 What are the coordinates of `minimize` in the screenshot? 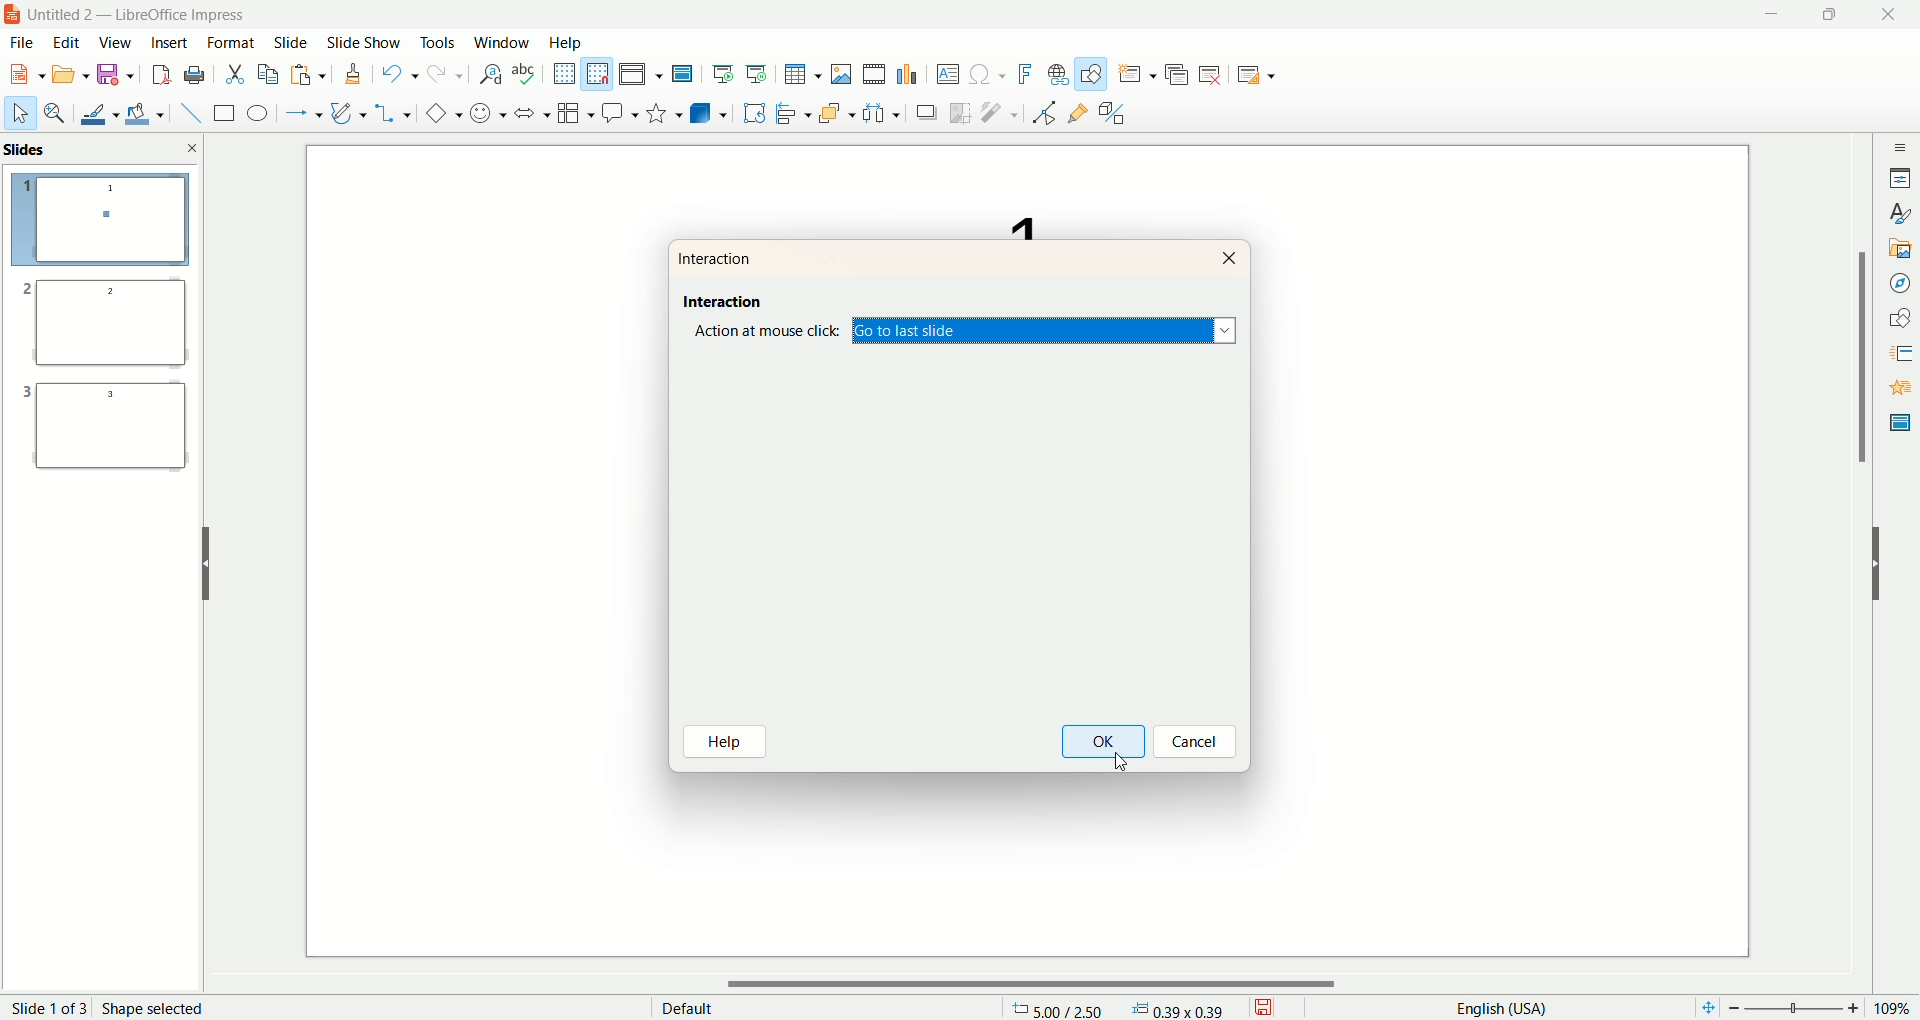 It's located at (1771, 15).